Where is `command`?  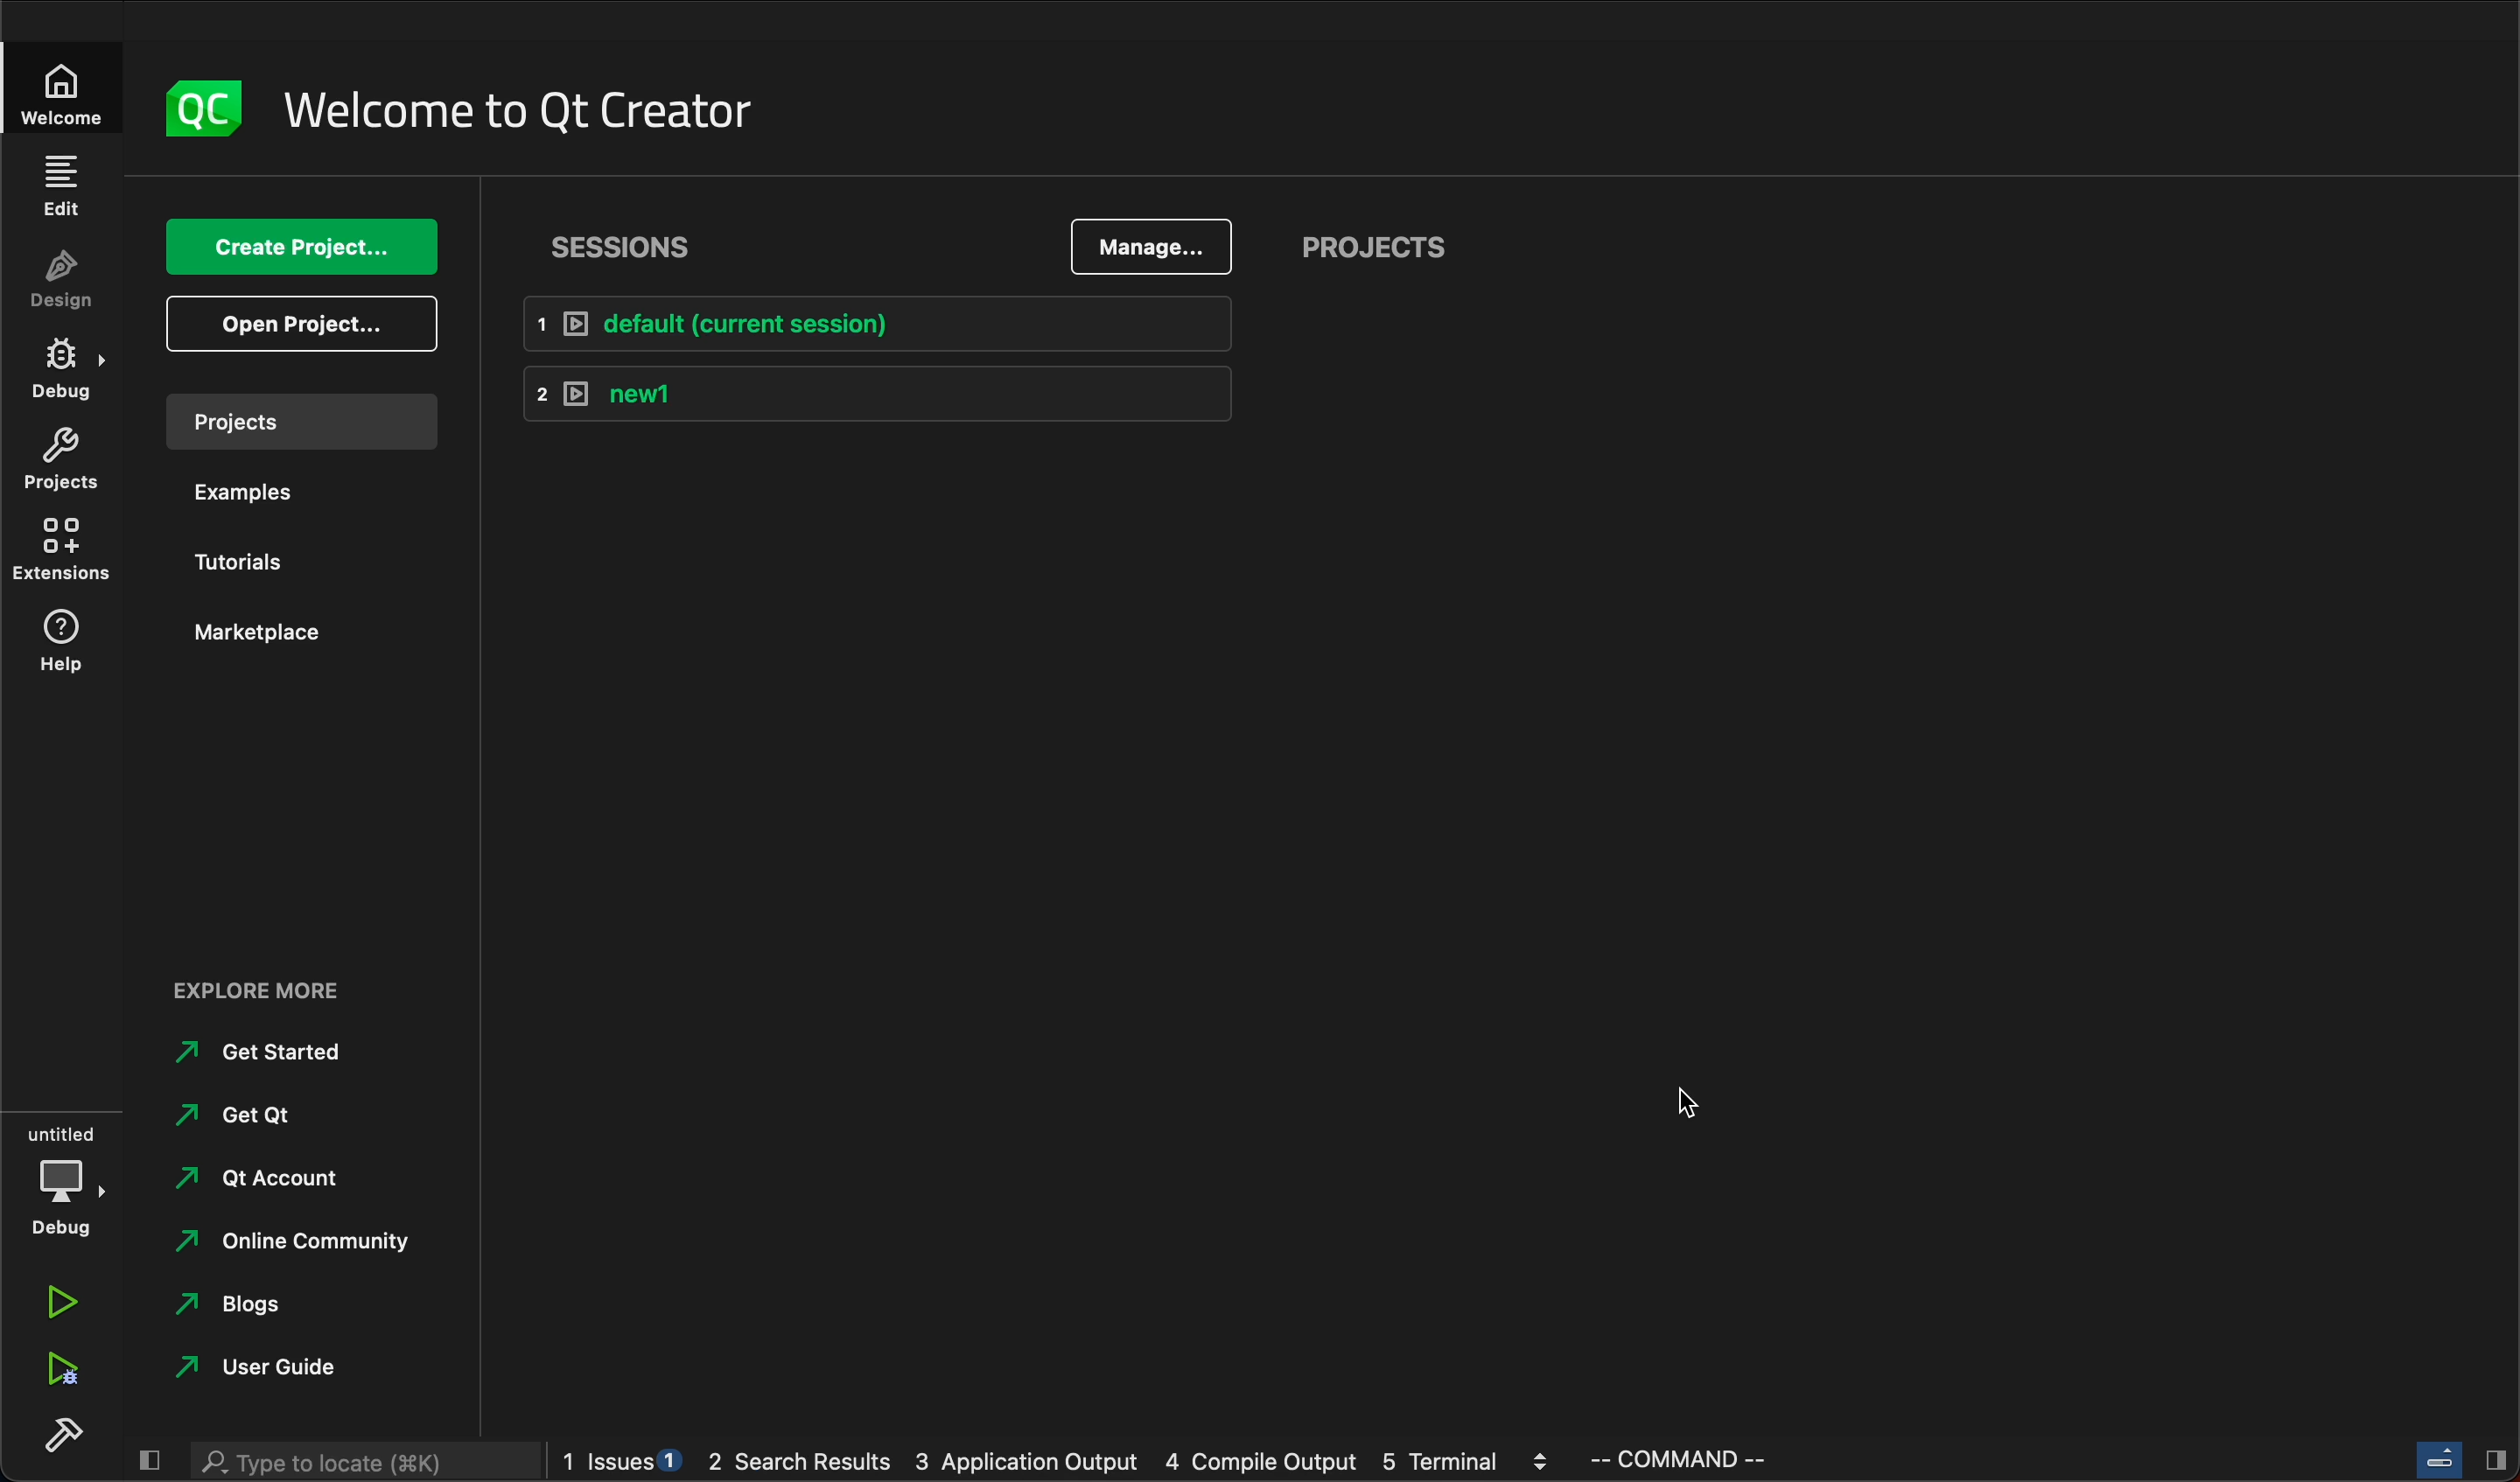
command is located at coordinates (1700, 1459).